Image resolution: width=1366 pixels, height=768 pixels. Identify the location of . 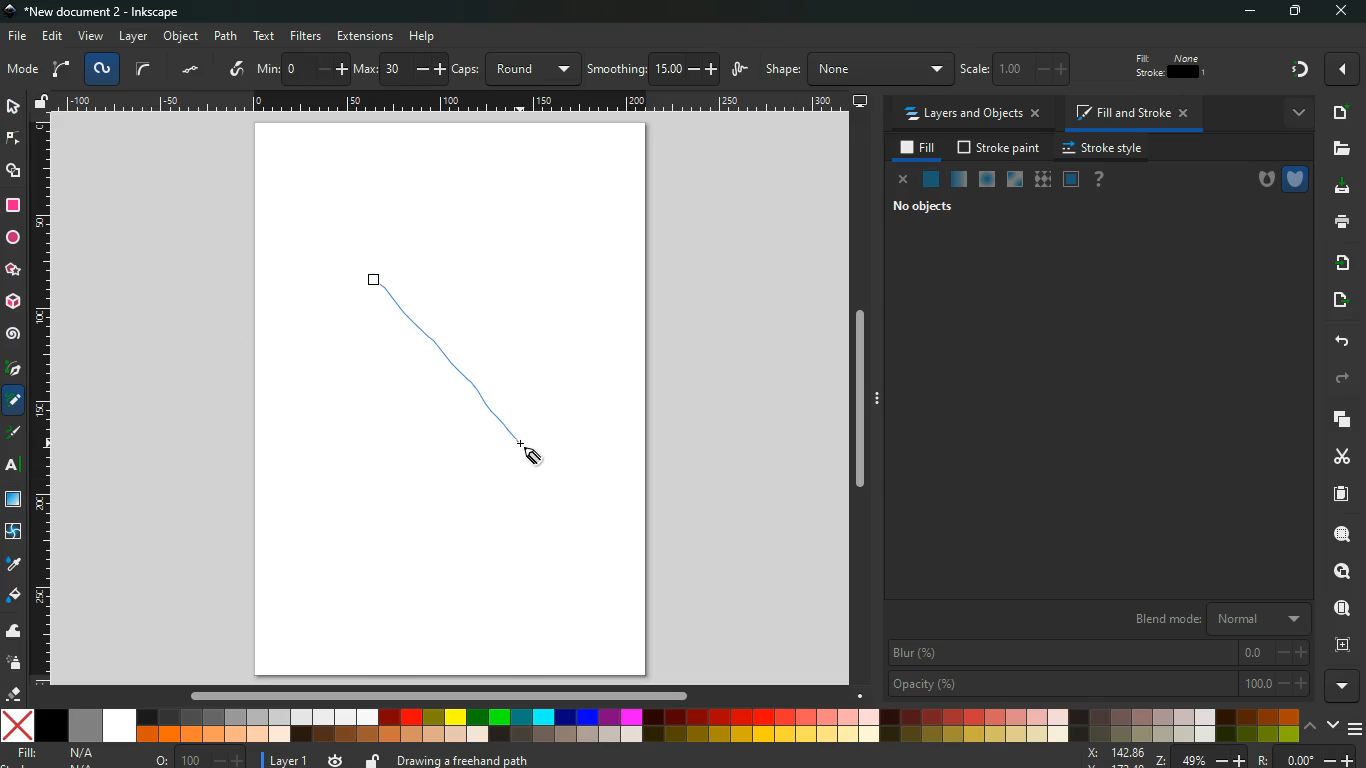
(12, 466).